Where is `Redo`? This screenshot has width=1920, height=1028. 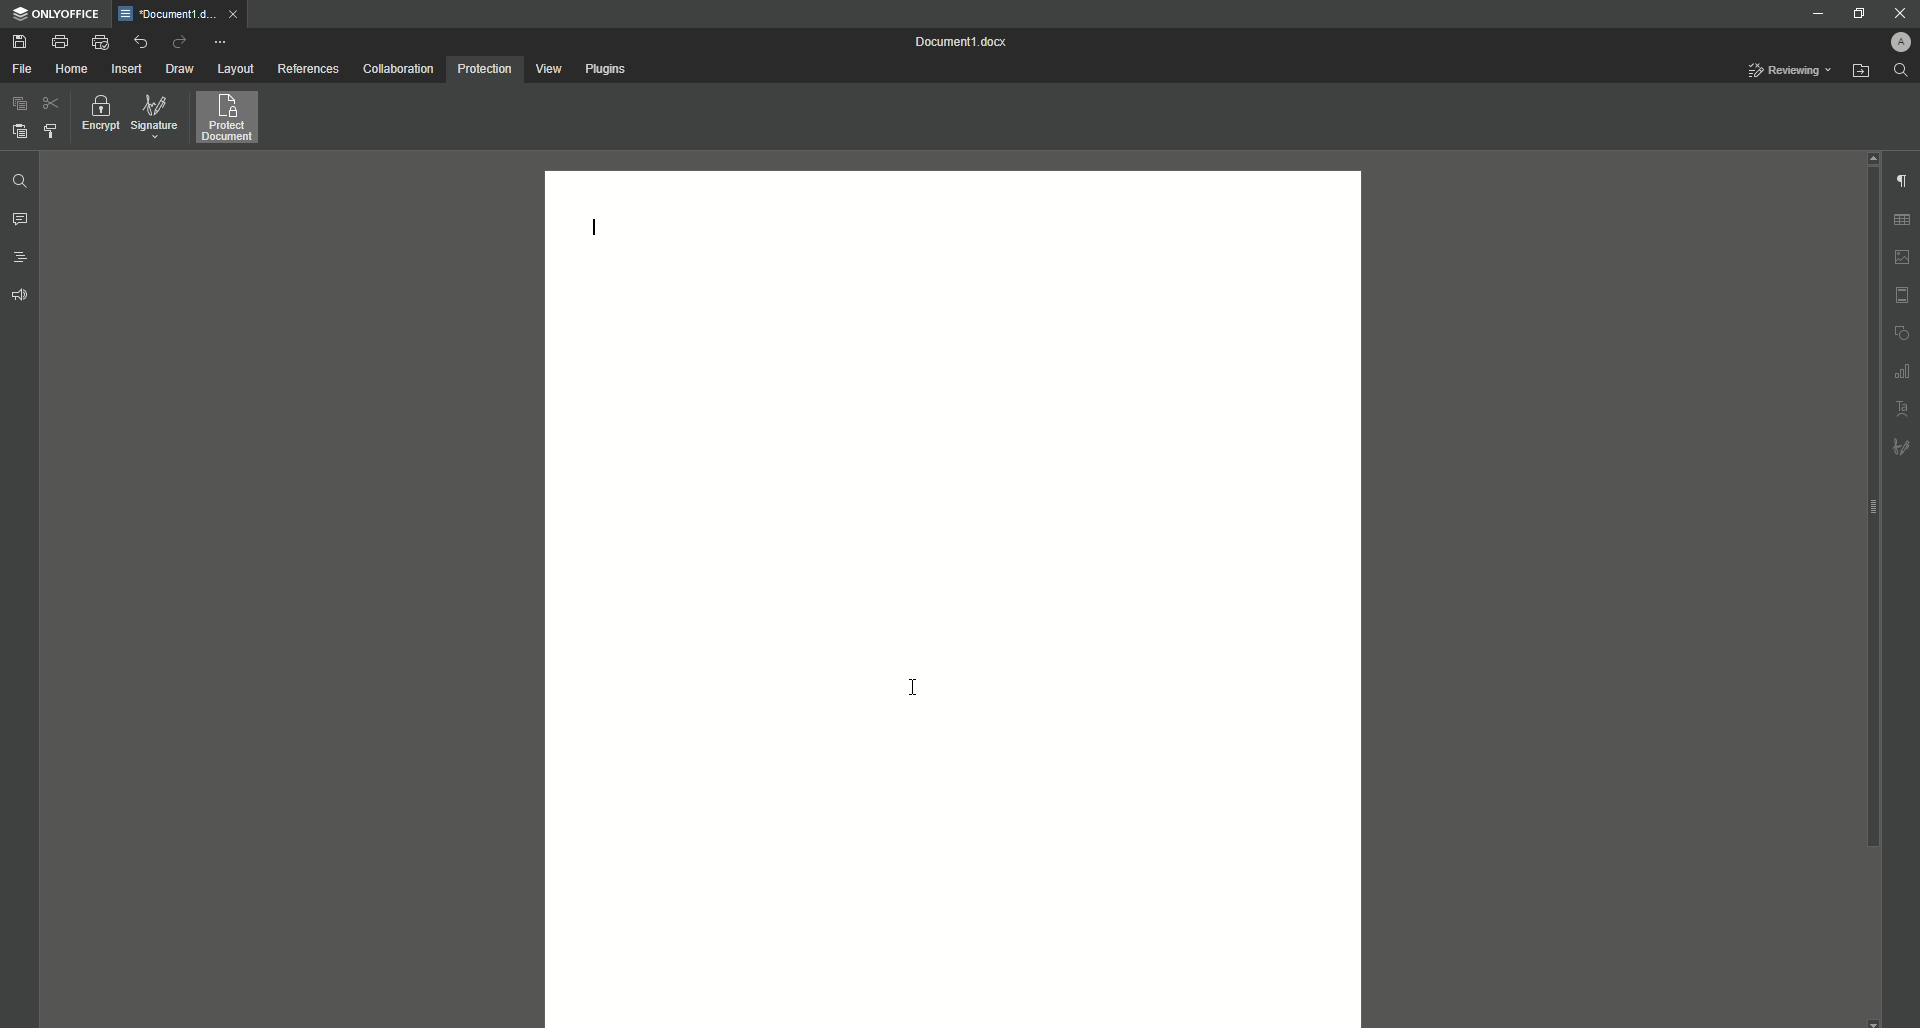
Redo is located at coordinates (179, 41).